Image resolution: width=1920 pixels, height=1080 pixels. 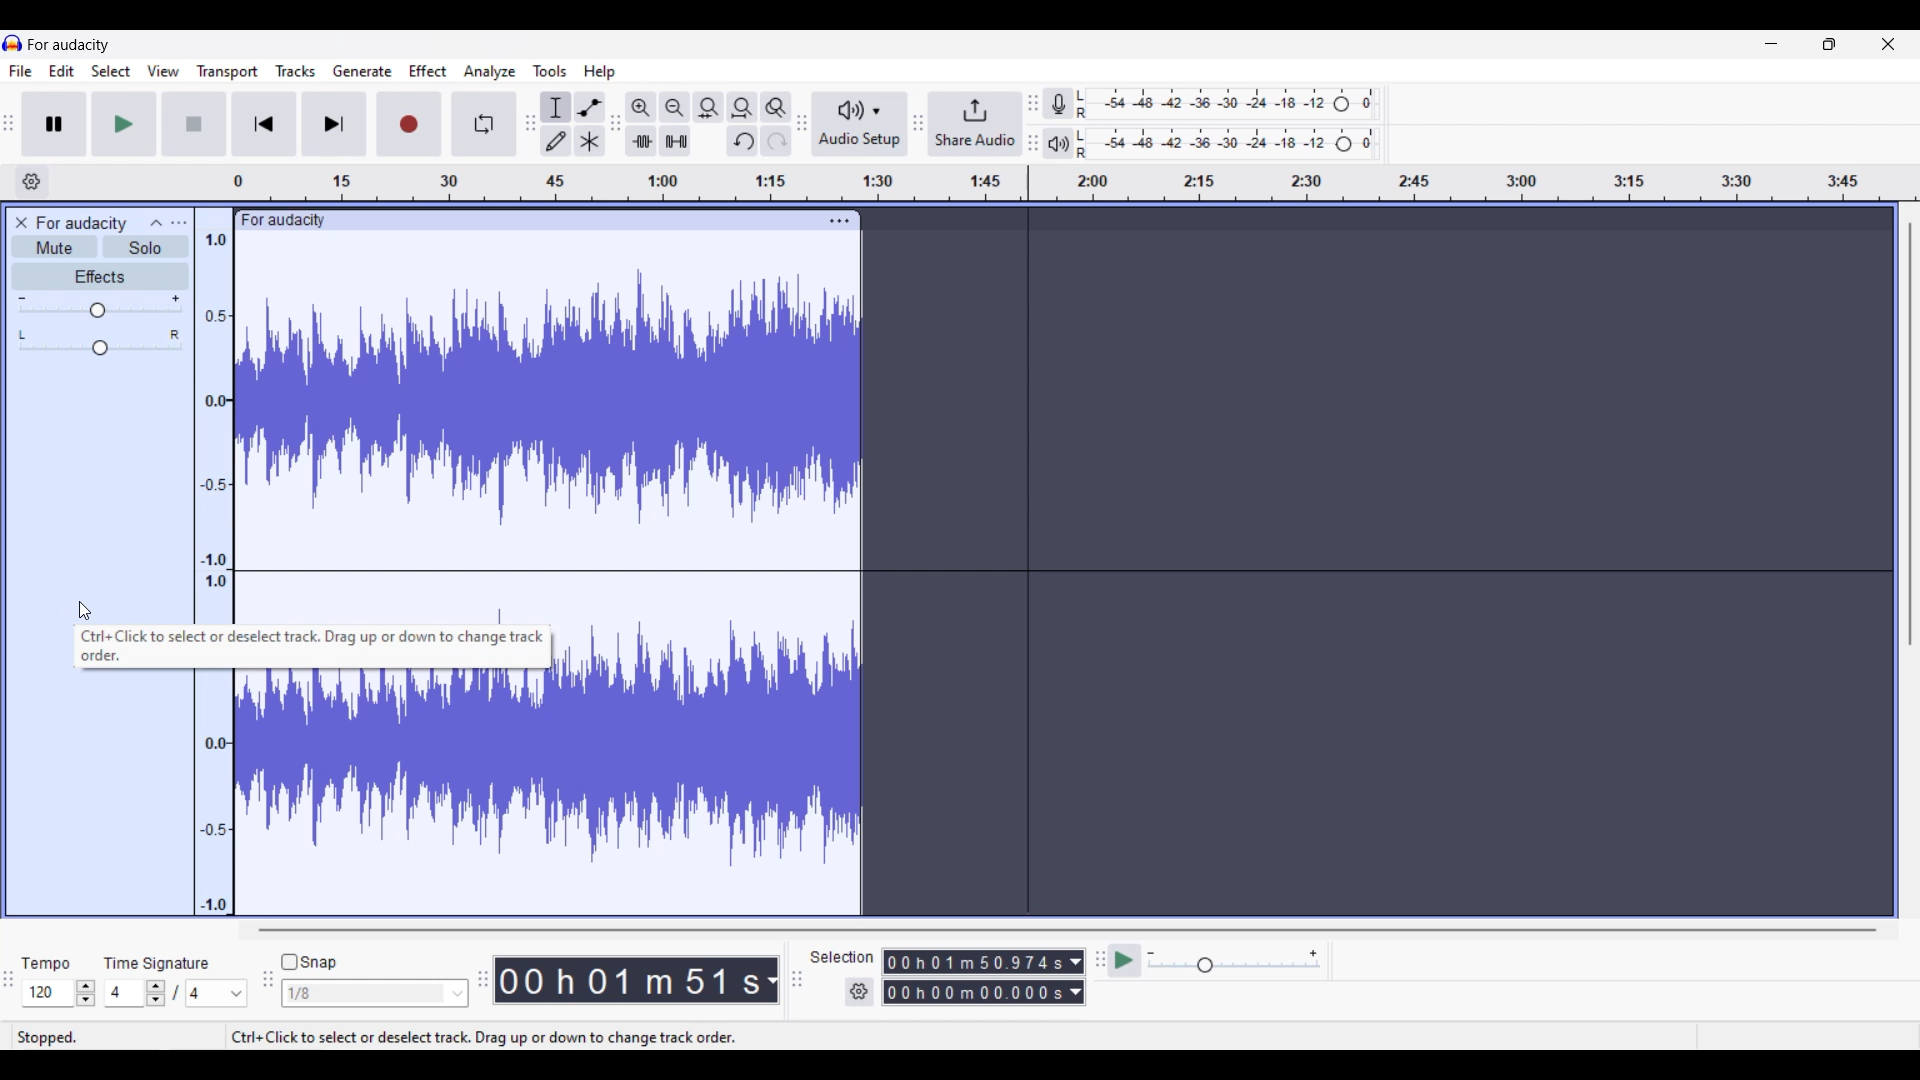 I want to click on Duration measurement options, so click(x=771, y=980).